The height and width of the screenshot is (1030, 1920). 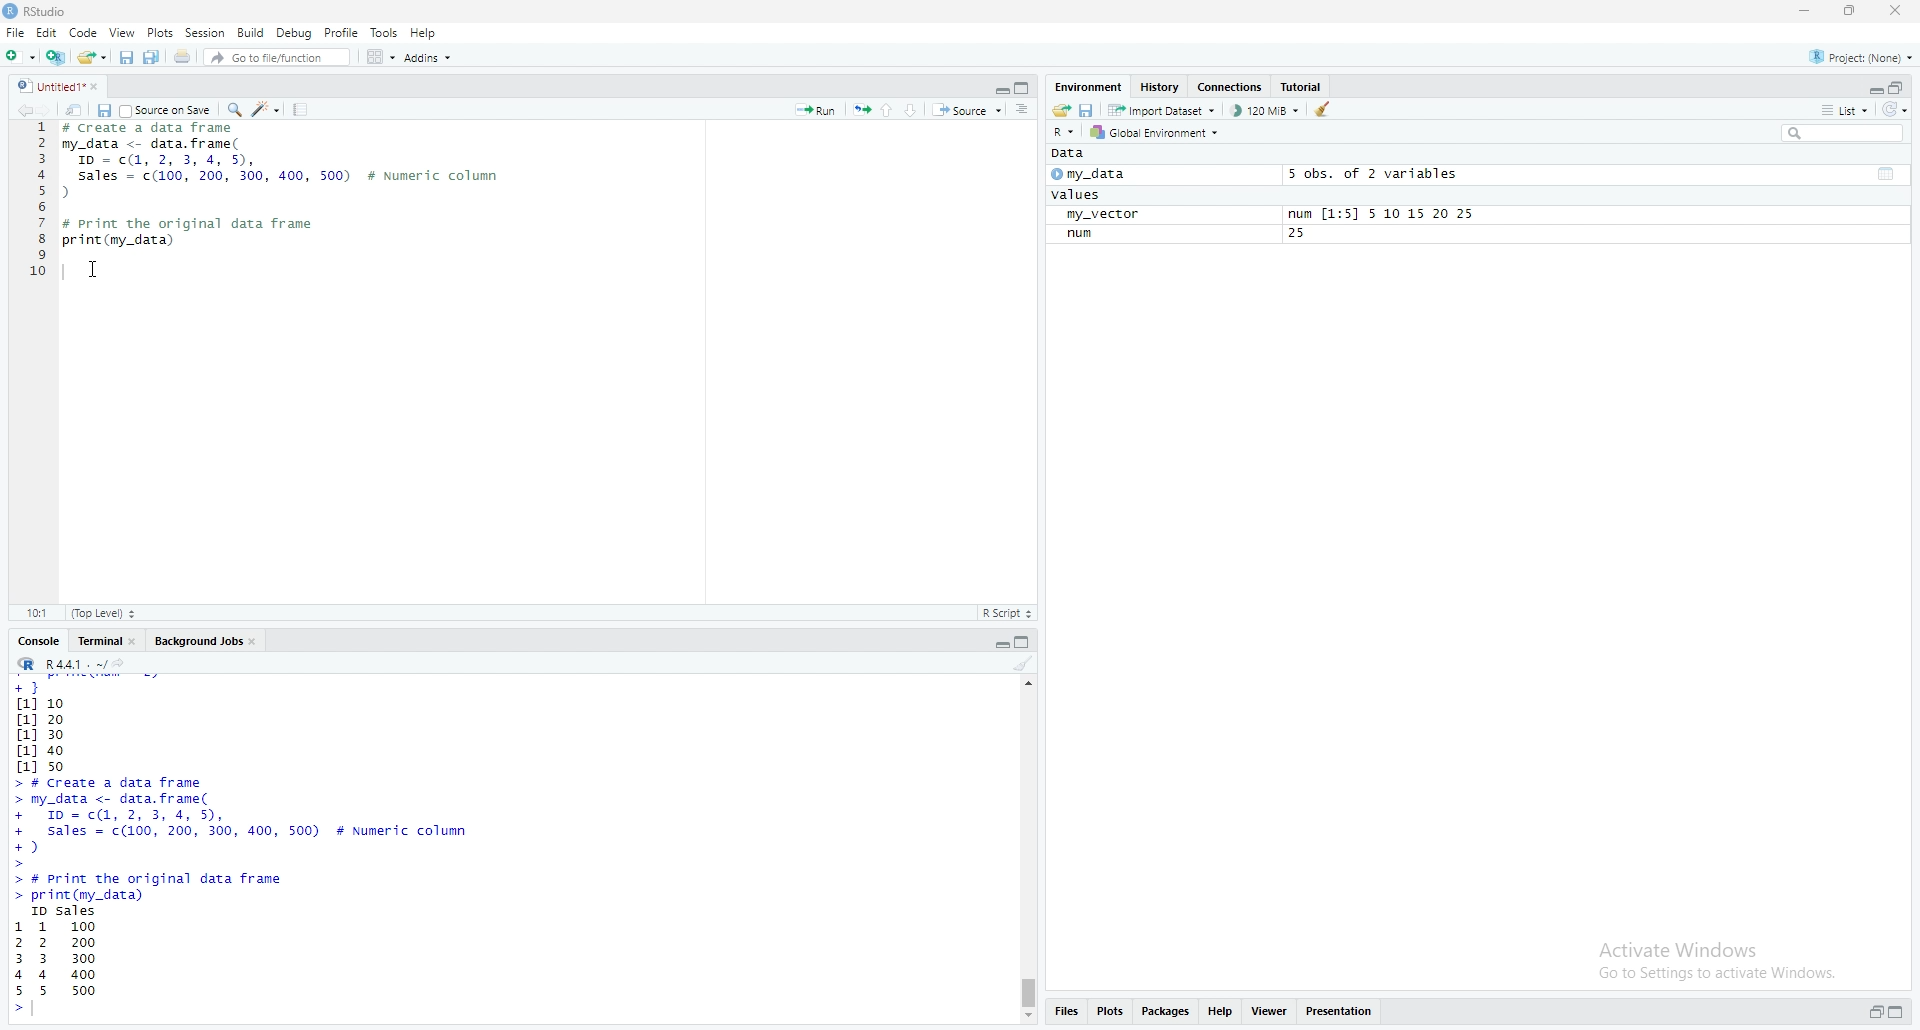 What do you see at coordinates (155, 59) in the screenshot?
I see `save all open documents` at bounding box center [155, 59].